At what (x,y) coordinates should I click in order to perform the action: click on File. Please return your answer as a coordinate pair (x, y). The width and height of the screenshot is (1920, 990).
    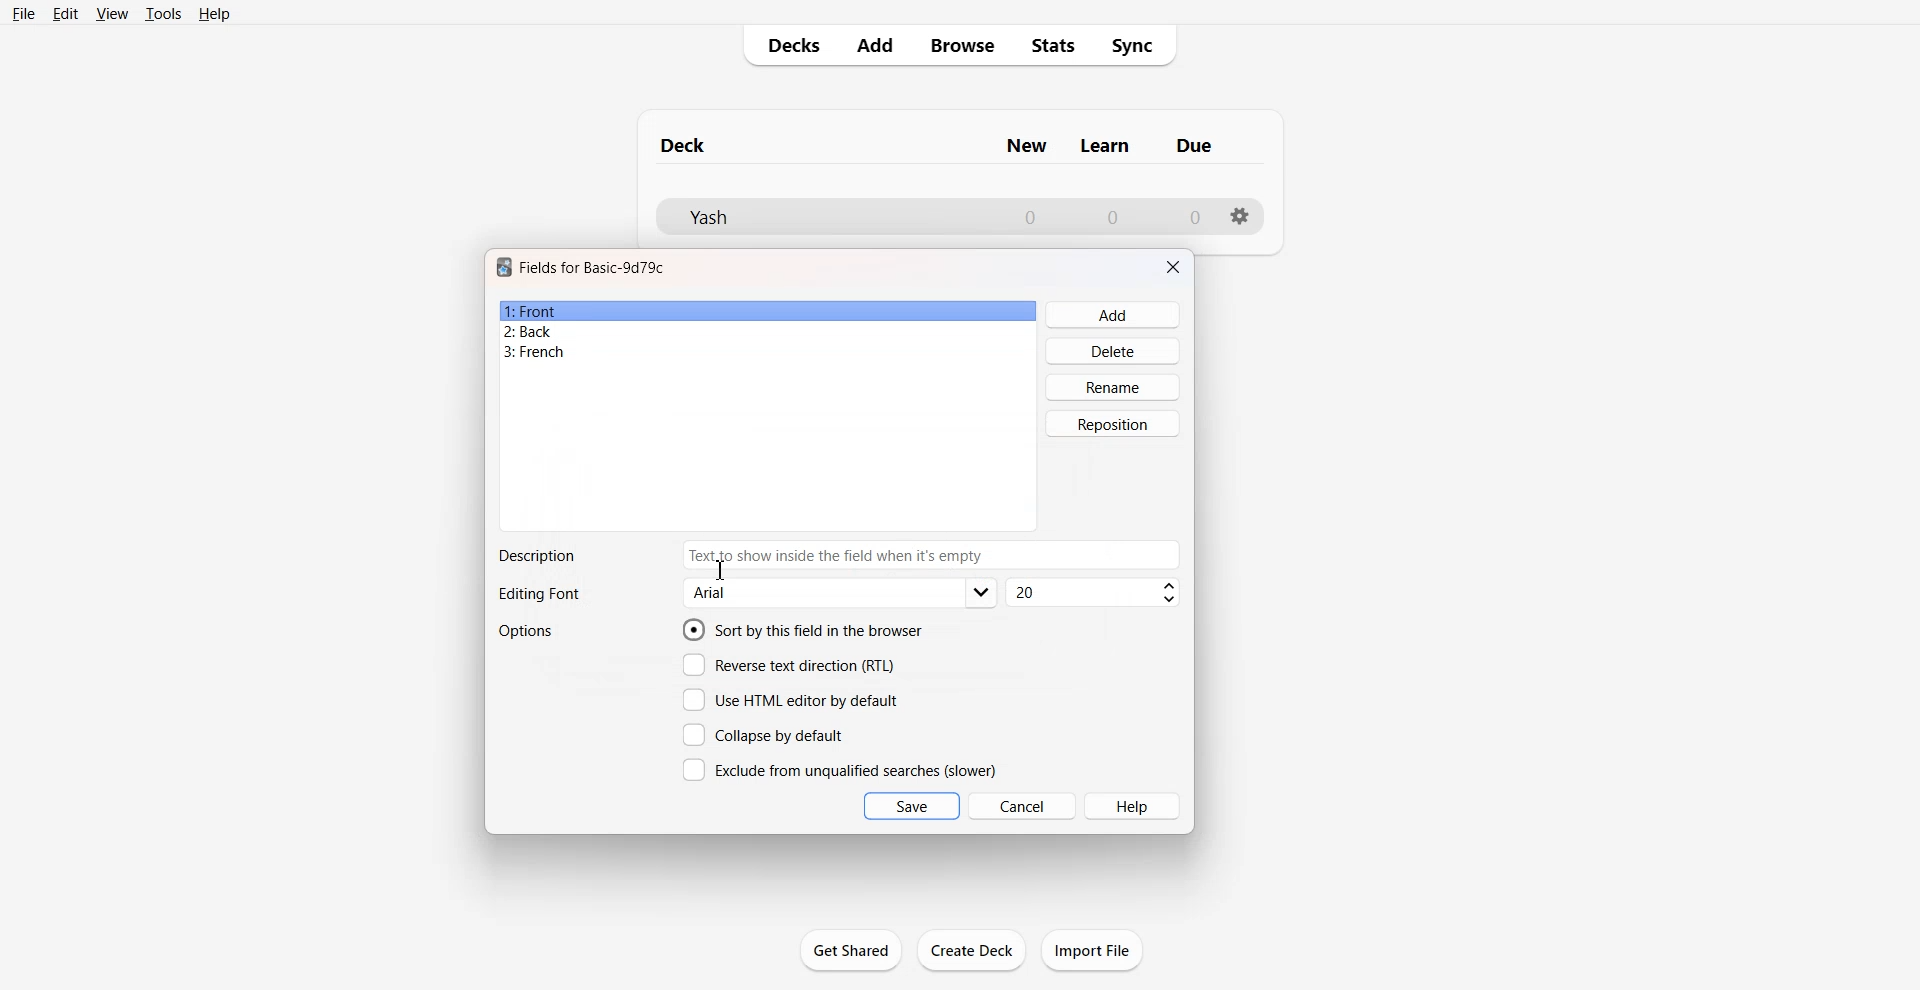
    Looking at the image, I should click on (22, 13).